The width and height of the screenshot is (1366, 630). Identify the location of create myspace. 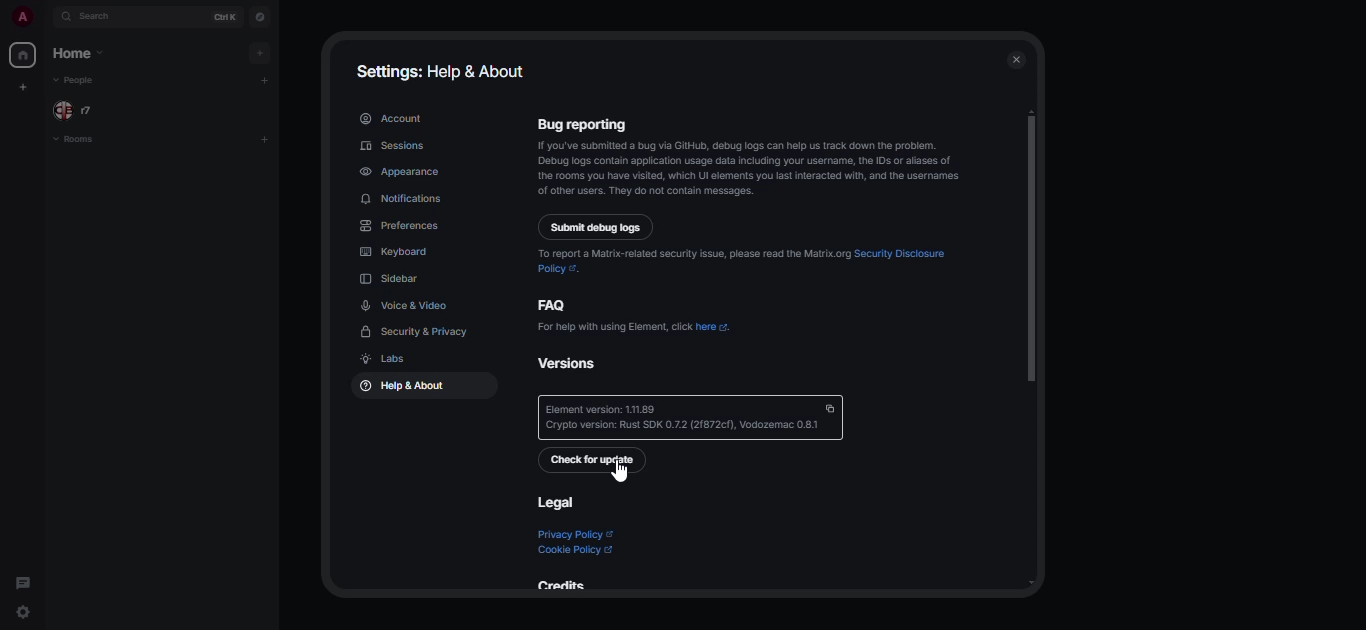
(21, 86).